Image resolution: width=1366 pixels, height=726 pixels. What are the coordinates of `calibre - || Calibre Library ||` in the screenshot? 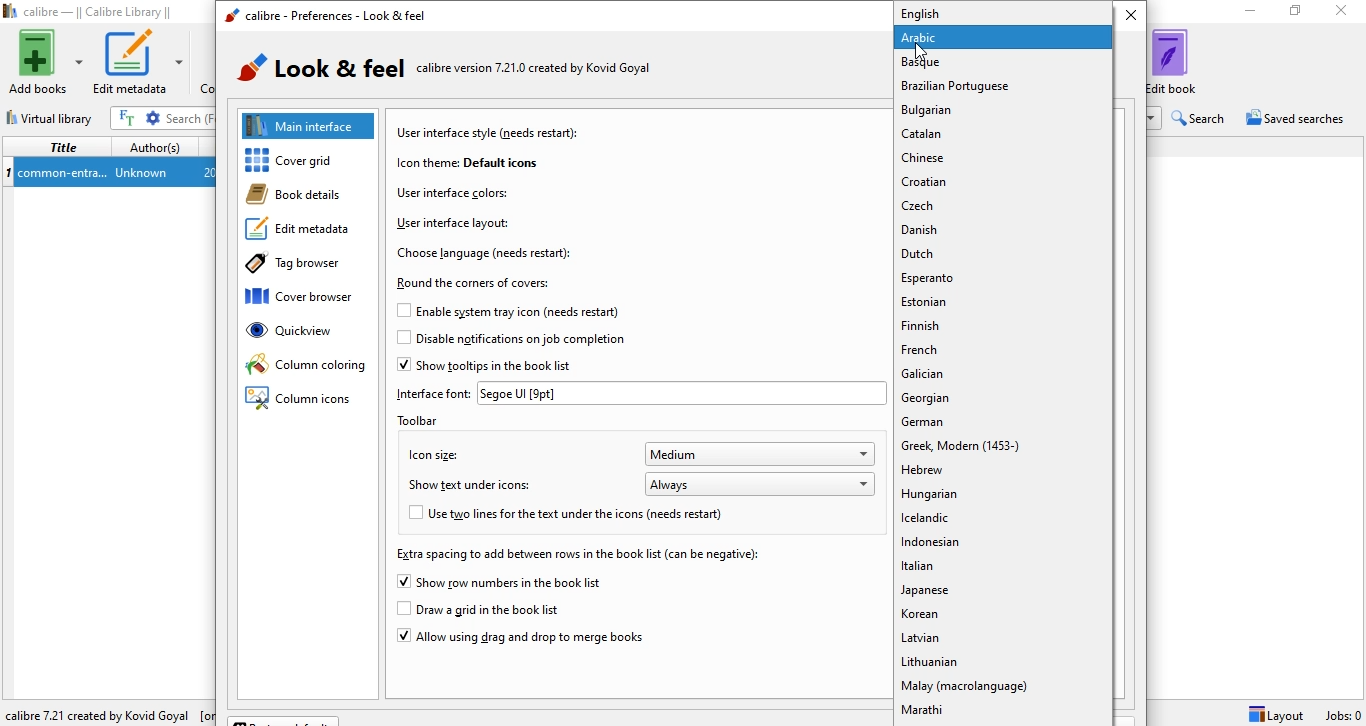 It's located at (92, 12).